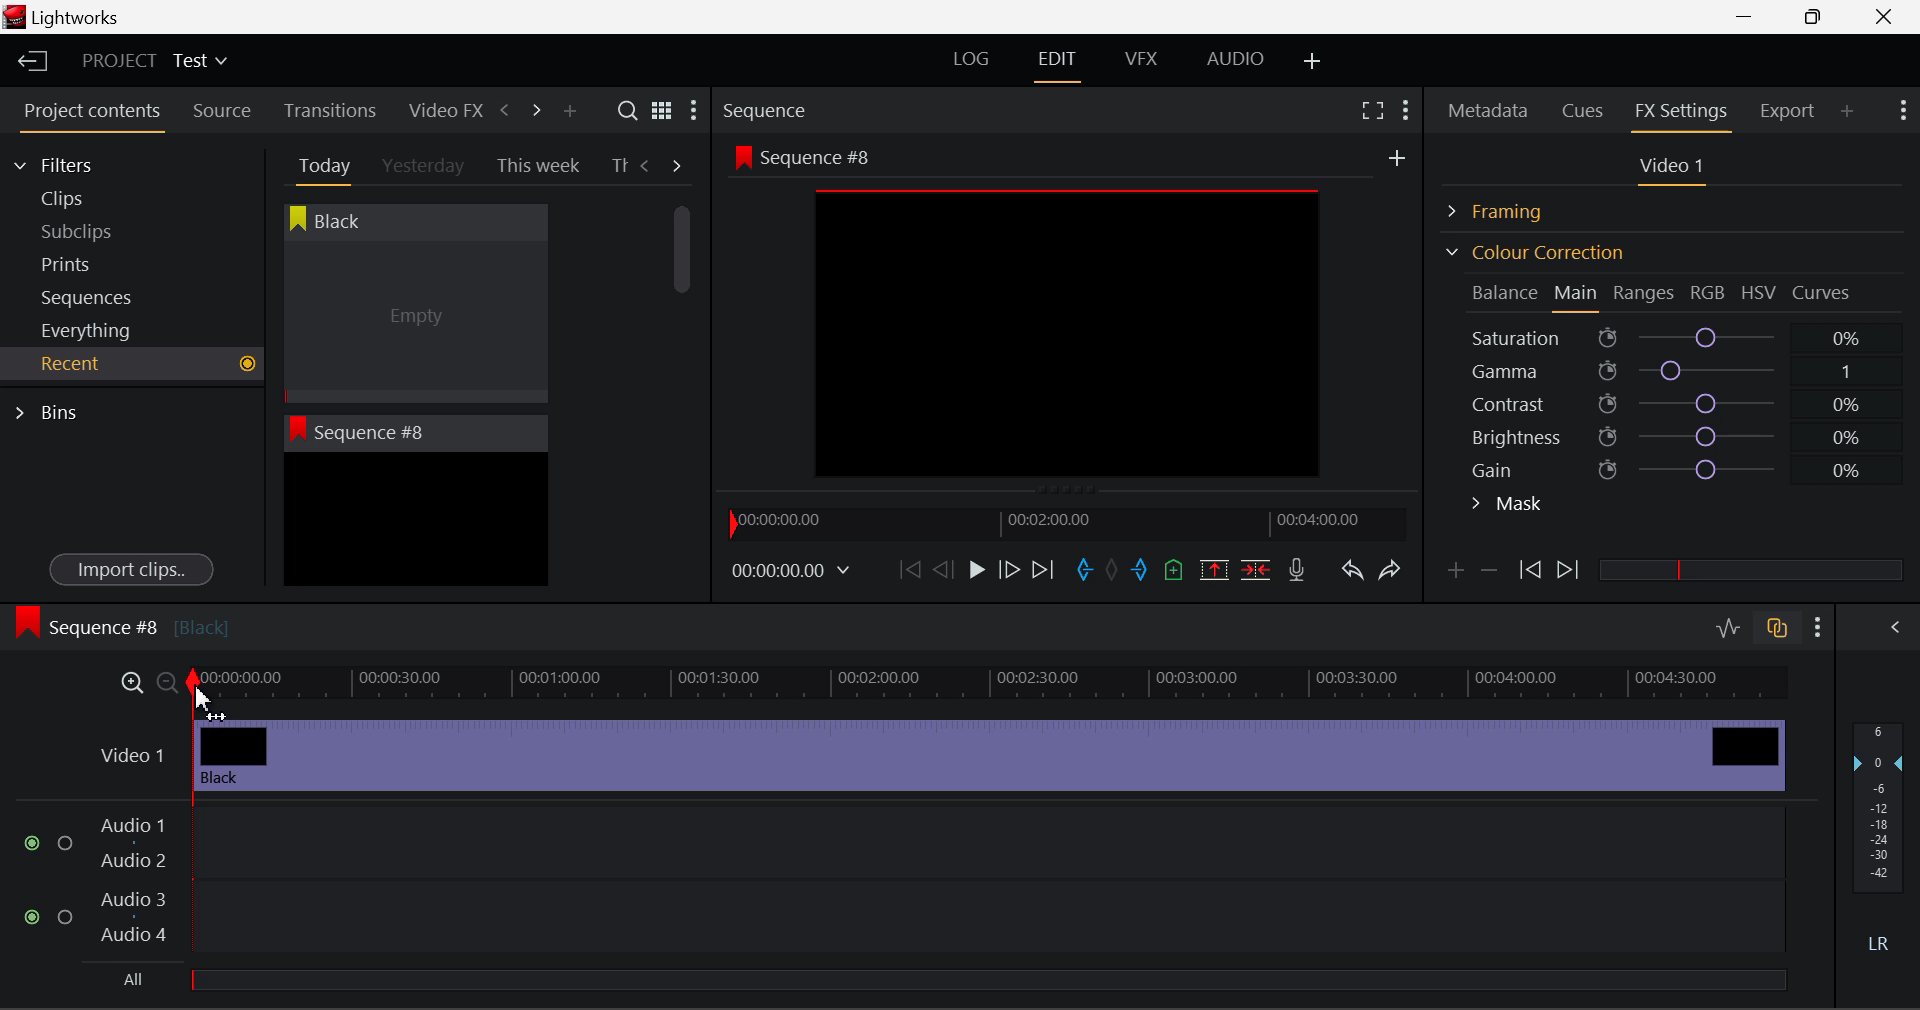 The height and width of the screenshot is (1010, 1920). Describe the element at coordinates (1674, 433) in the screenshot. I see `Brightness` at that location.